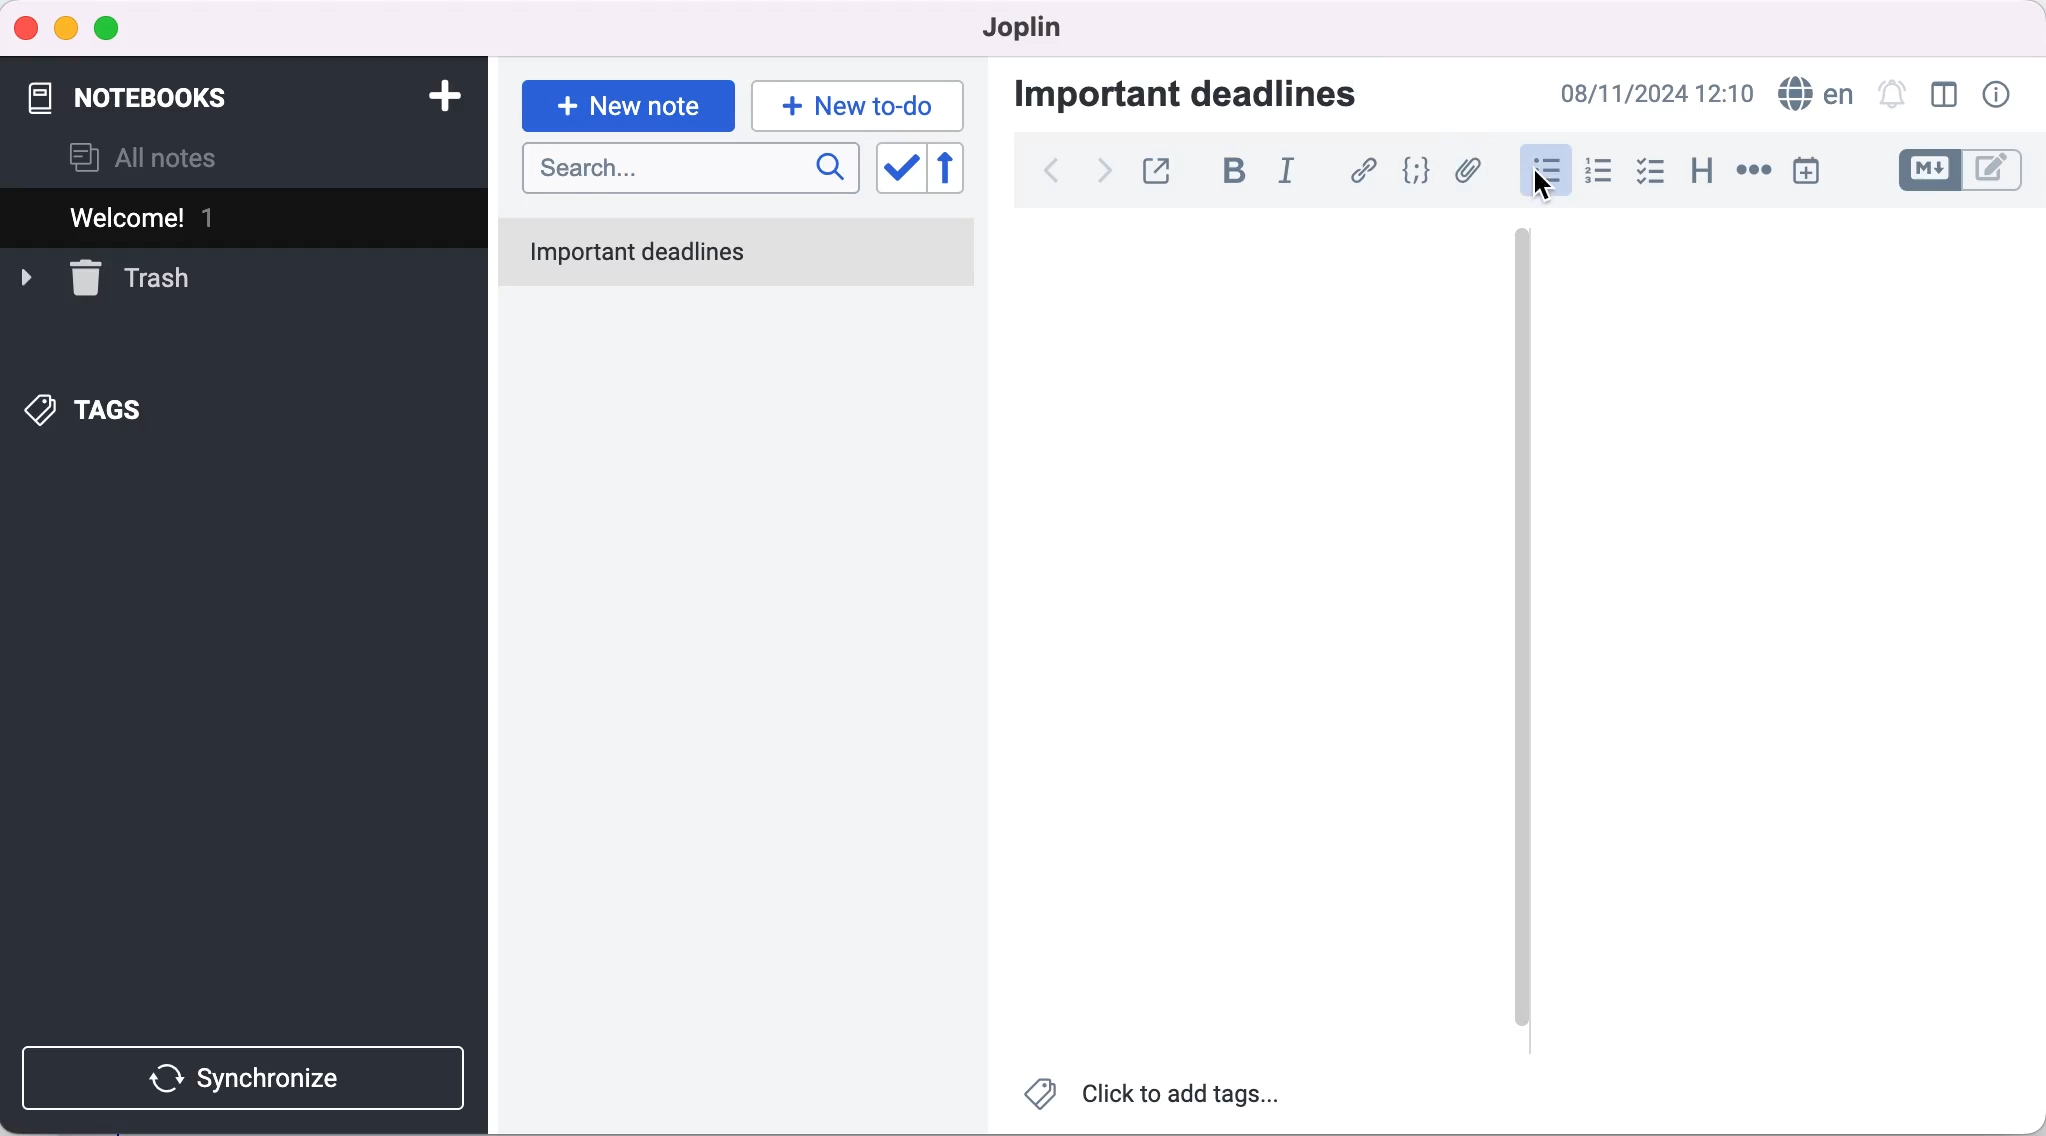  I want to click on synchronize, so click(251, 1077).